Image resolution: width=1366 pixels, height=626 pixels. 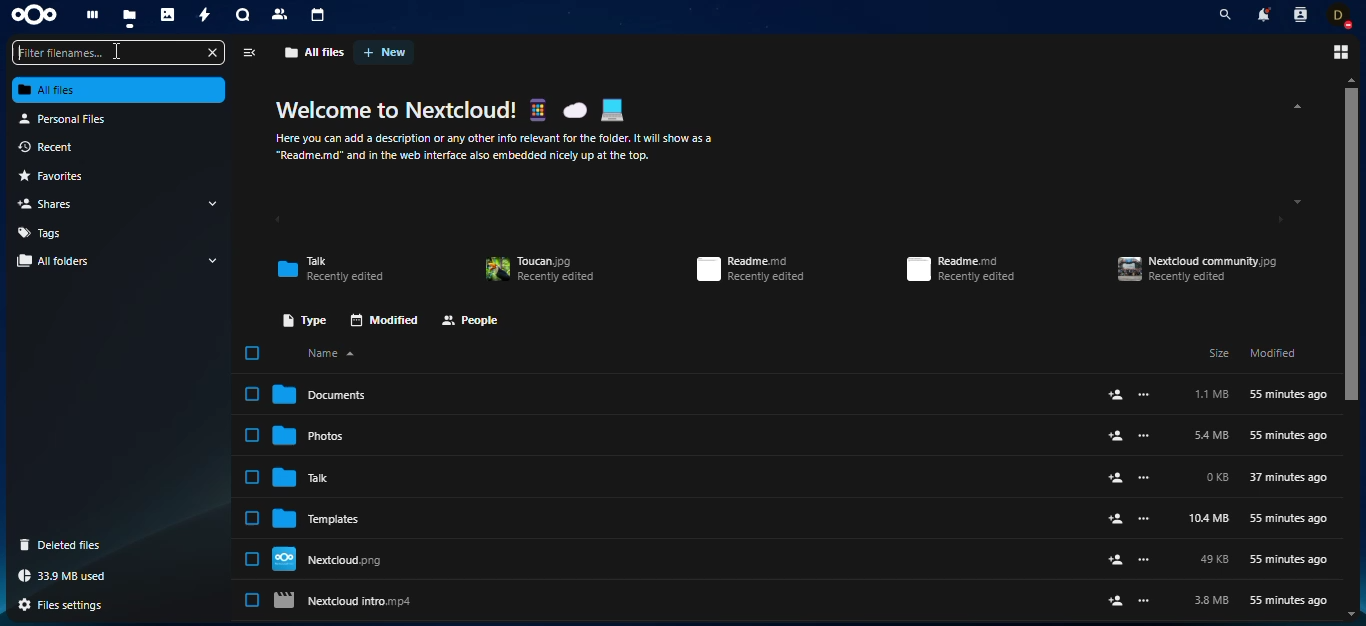 I want to click on add, so click(x=1115, y=477).